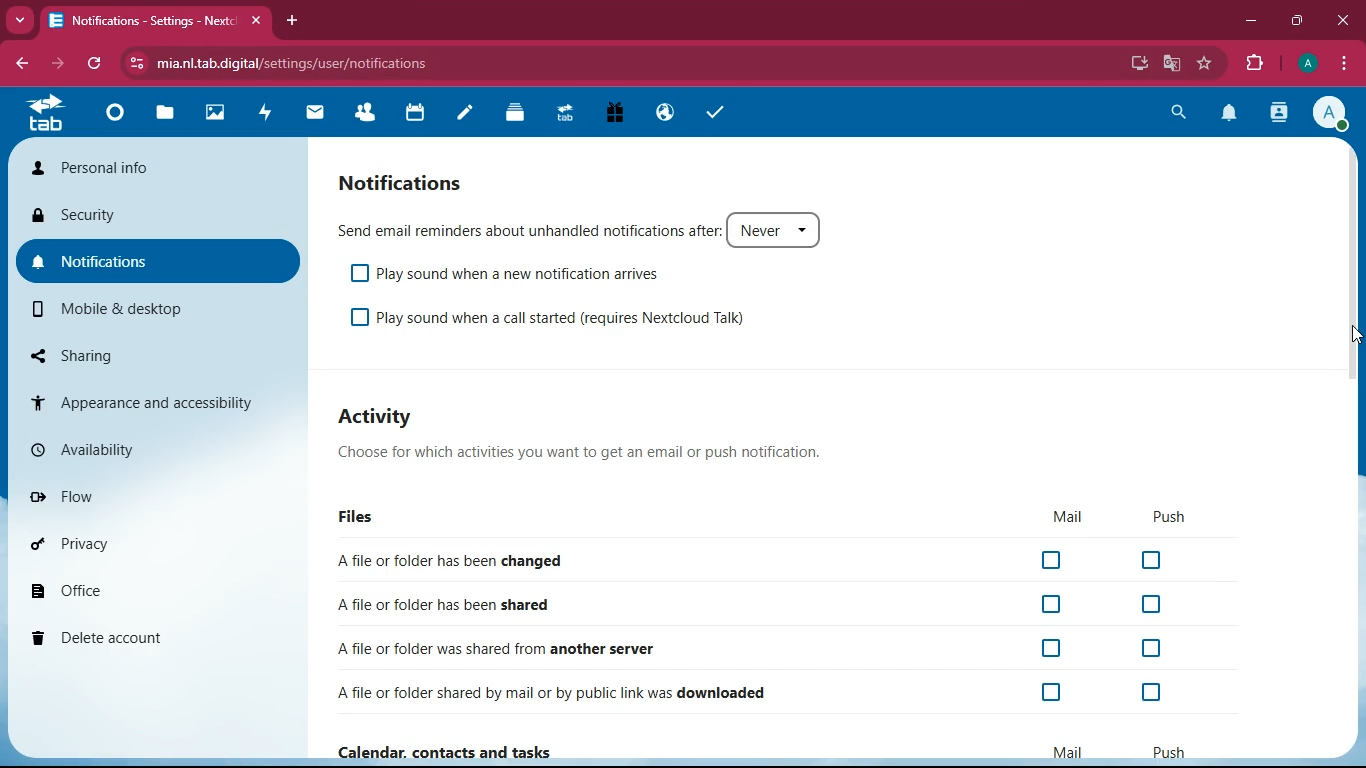  Describe the element at coordinates (415, 115) in the screenshot. I see `calendar` at that location.